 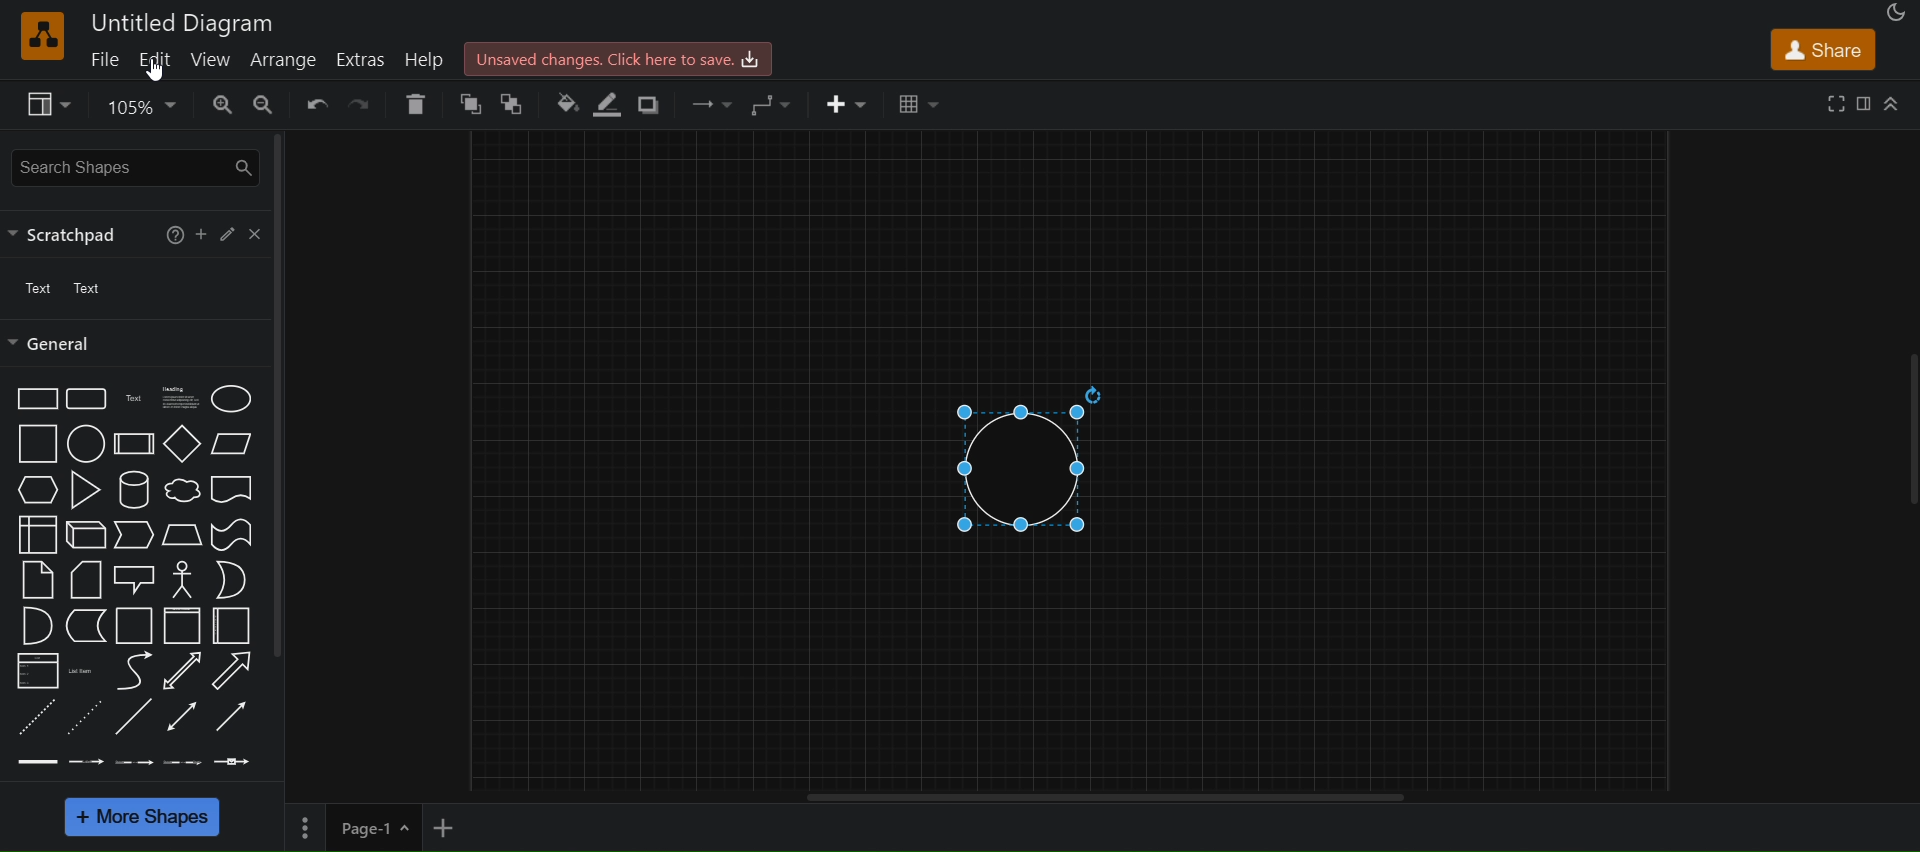 What do you see at coordinates (181, 490) in the screenshot?
I see `cloud` at bounding box center [181, 490].